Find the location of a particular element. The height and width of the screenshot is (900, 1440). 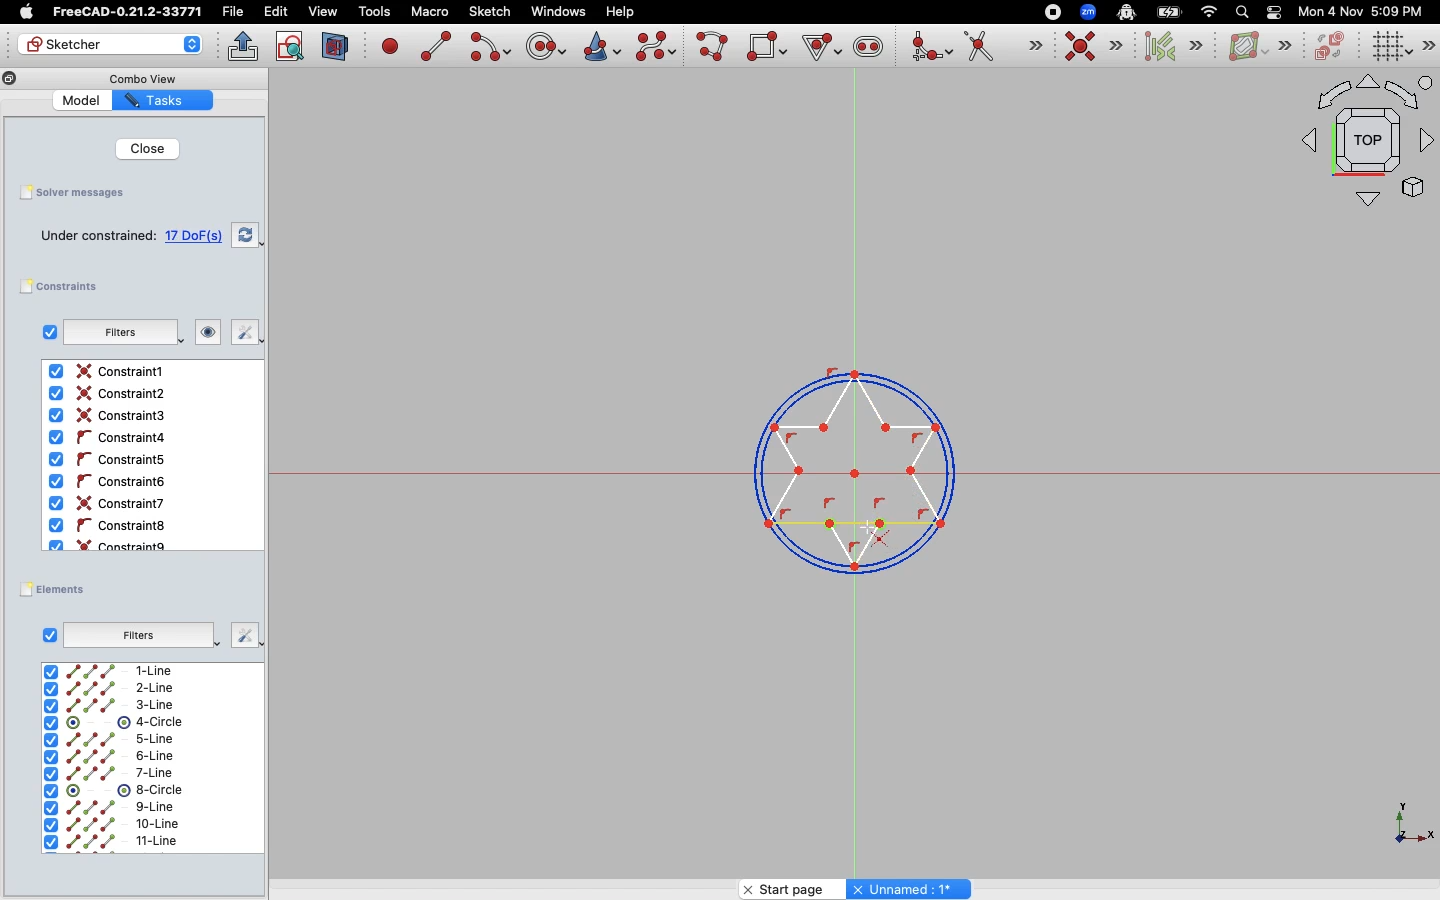

Help is located at coordinates (621, 10).